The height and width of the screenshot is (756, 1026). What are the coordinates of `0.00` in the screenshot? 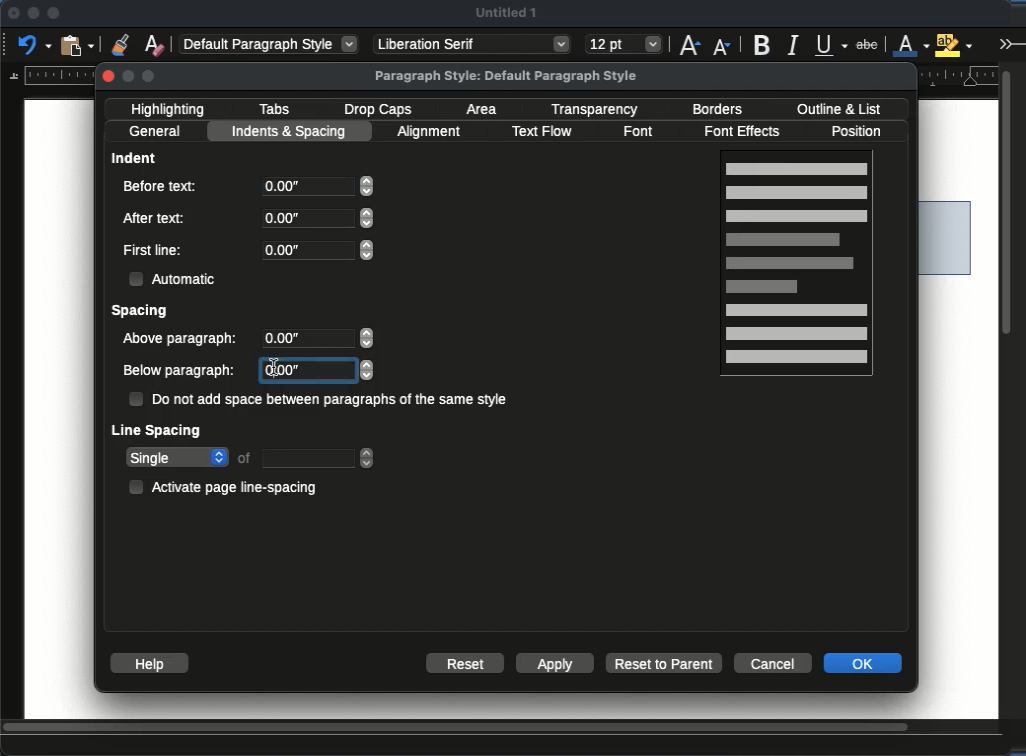 It's located at (321, 340).